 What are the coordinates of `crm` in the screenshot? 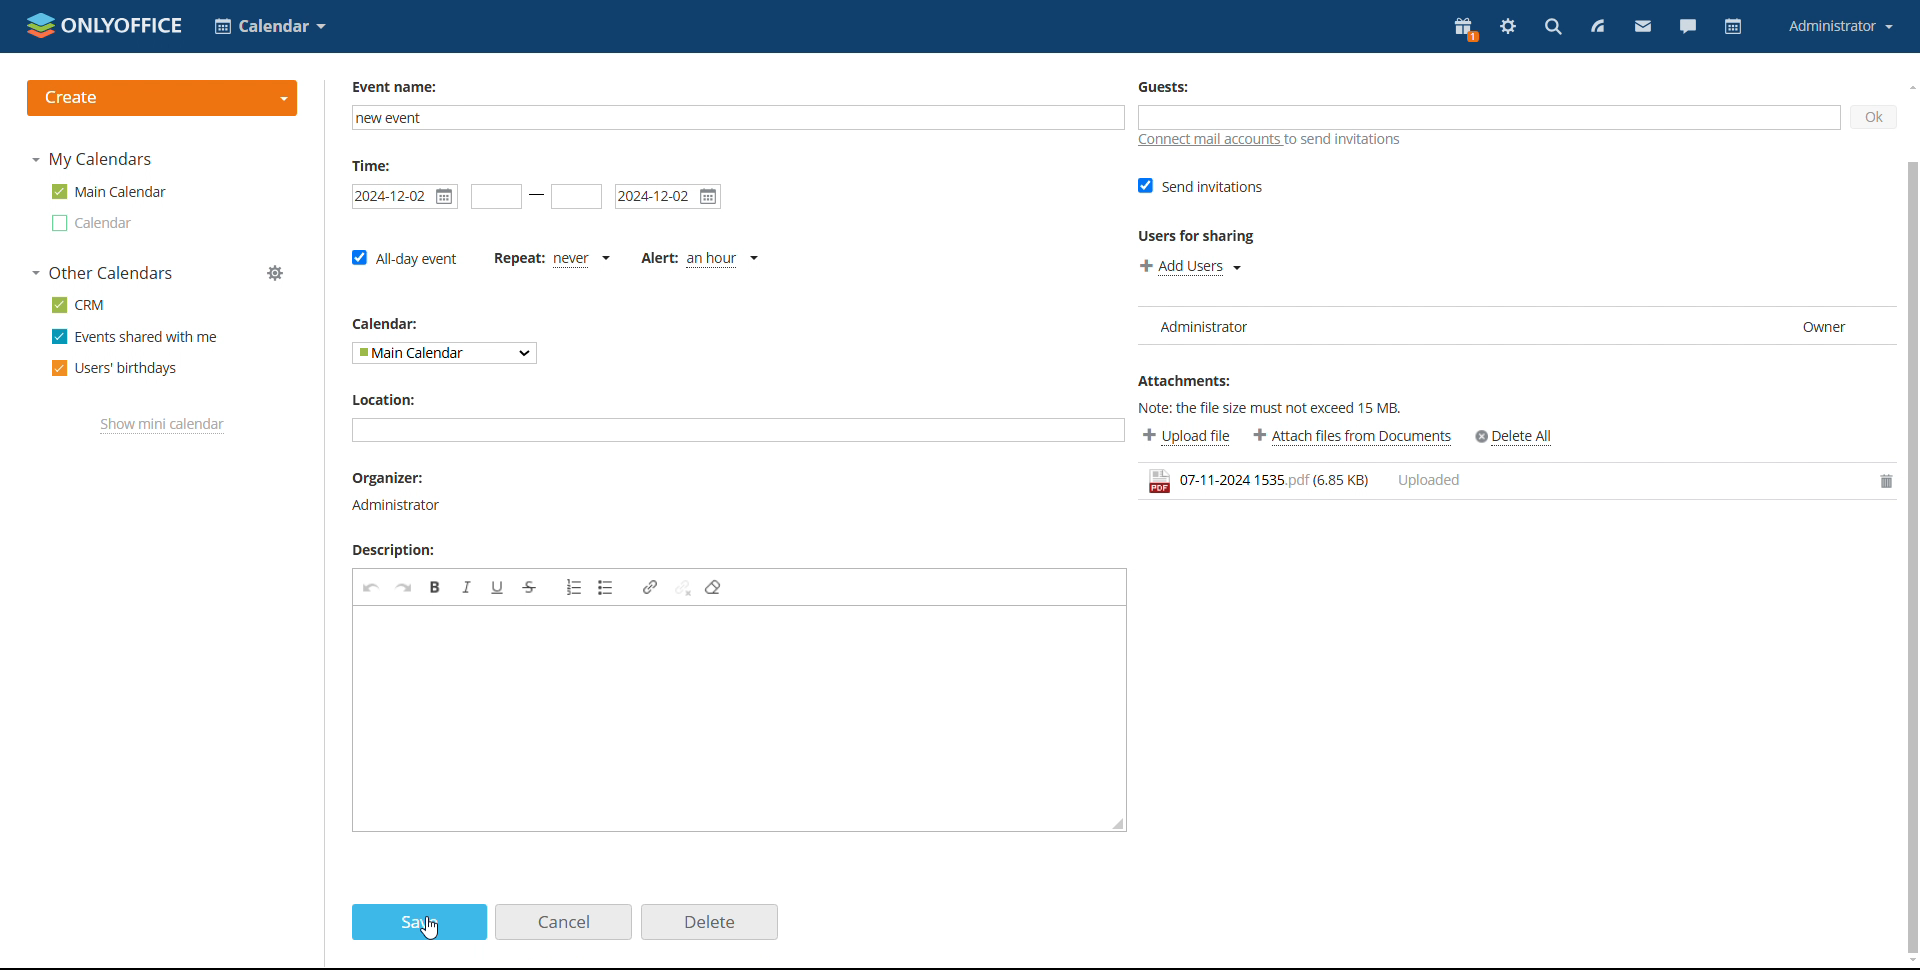 It's located at (76, 304).